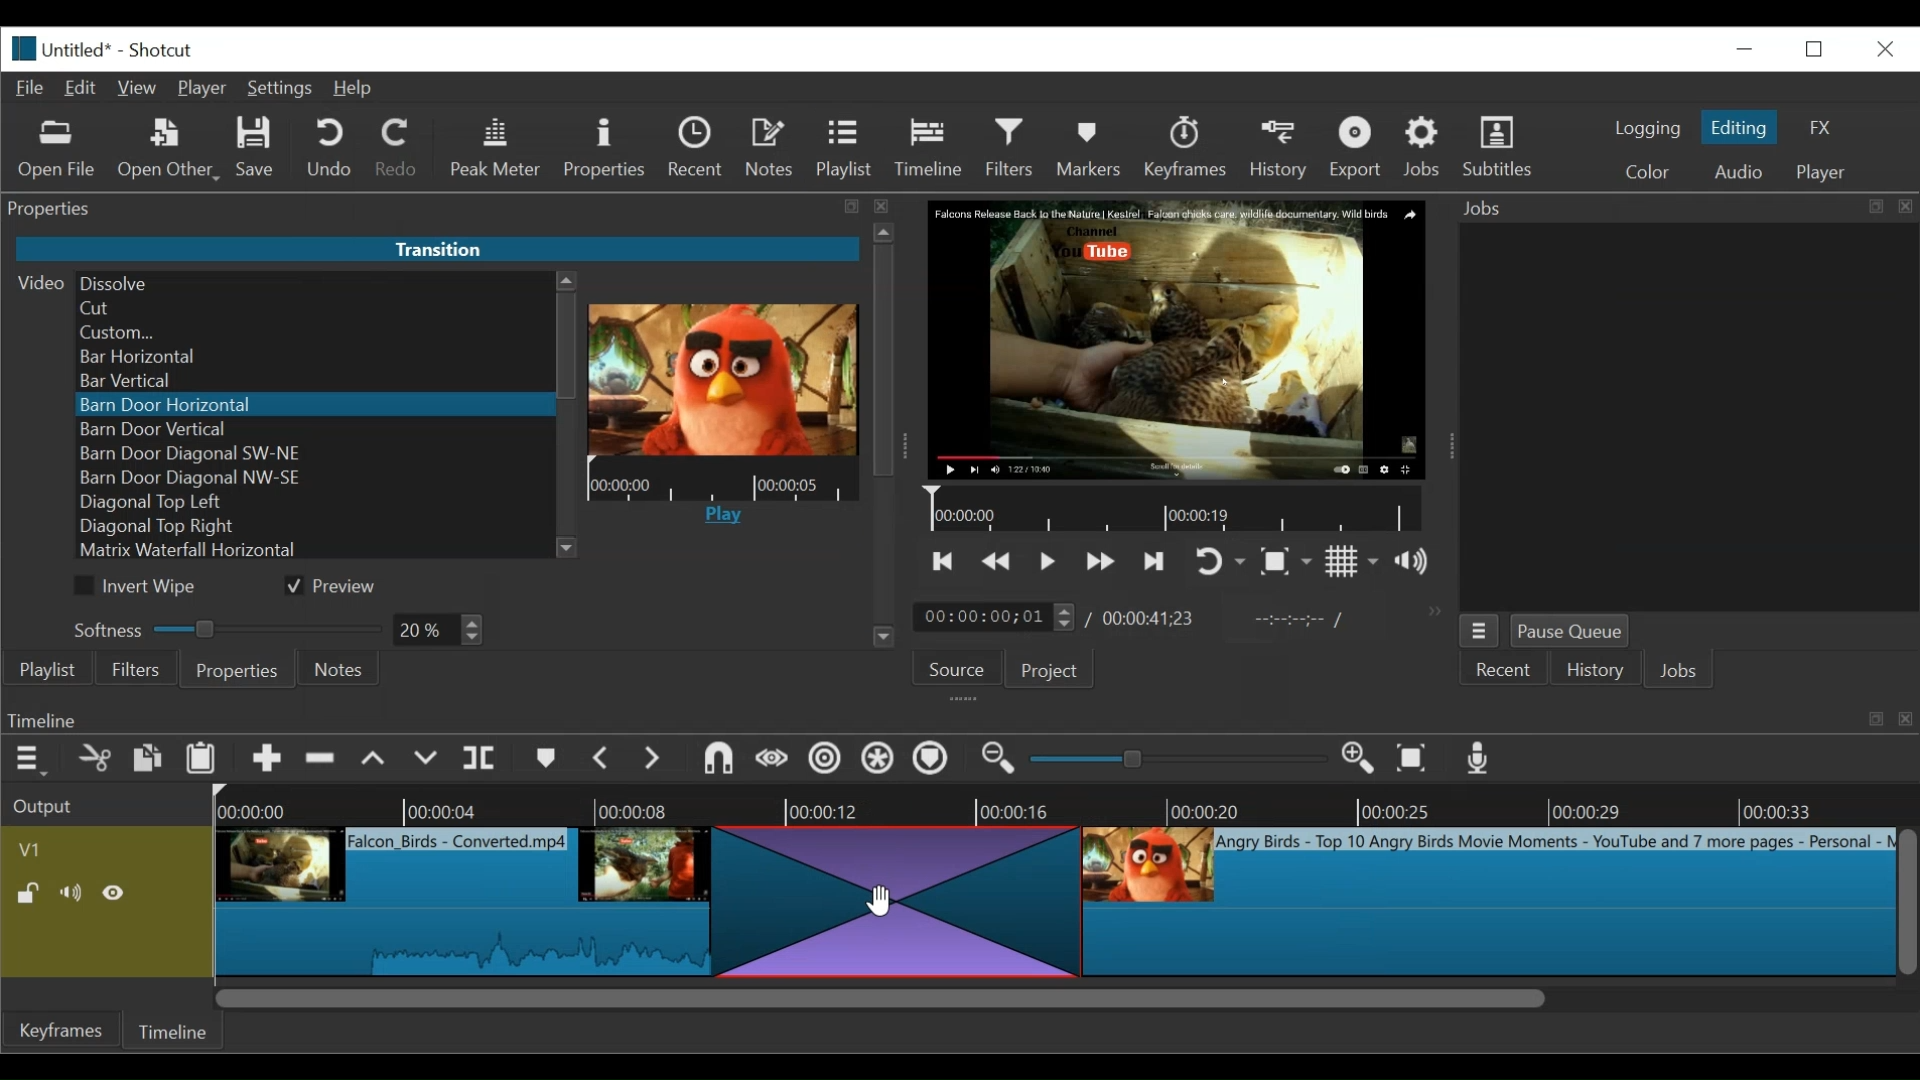 Image resolution: width=1920 pixels, height=1080 pixels. Describe the element at coordinates (1417, 561) in the screenshot. I see `Show thevolume control` at that location.